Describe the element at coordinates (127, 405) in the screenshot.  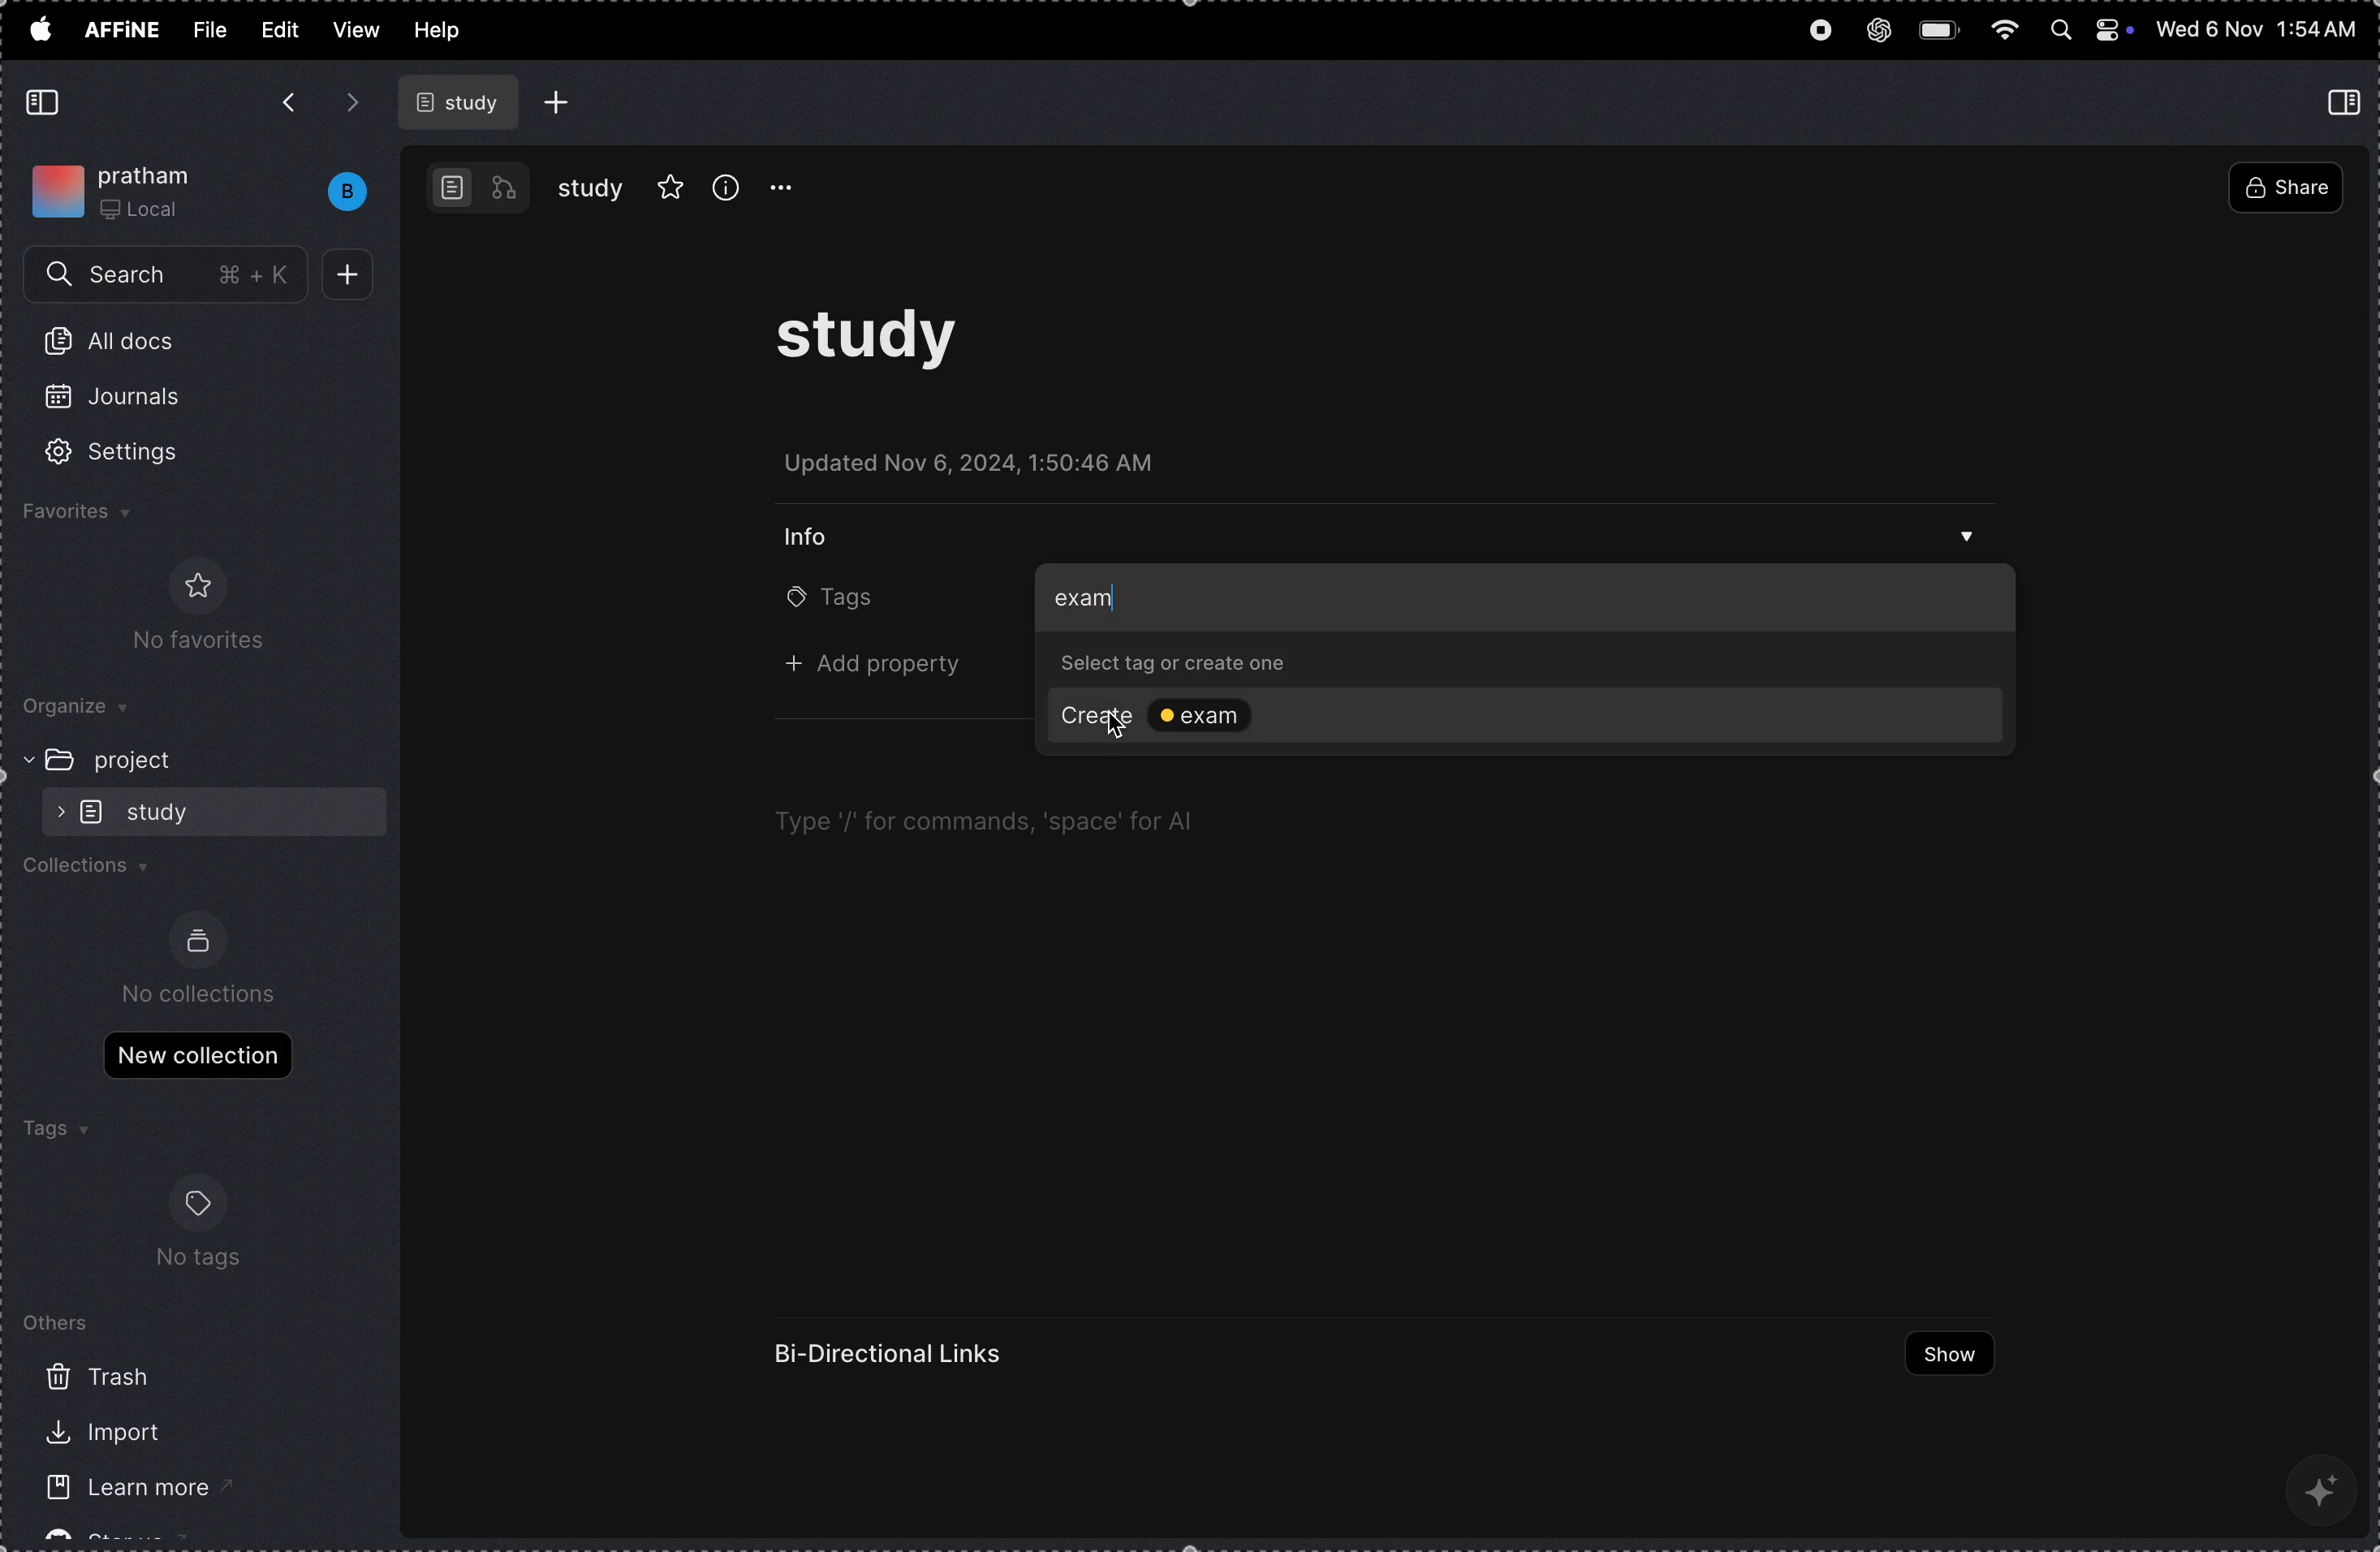
I see `journals` at that location.